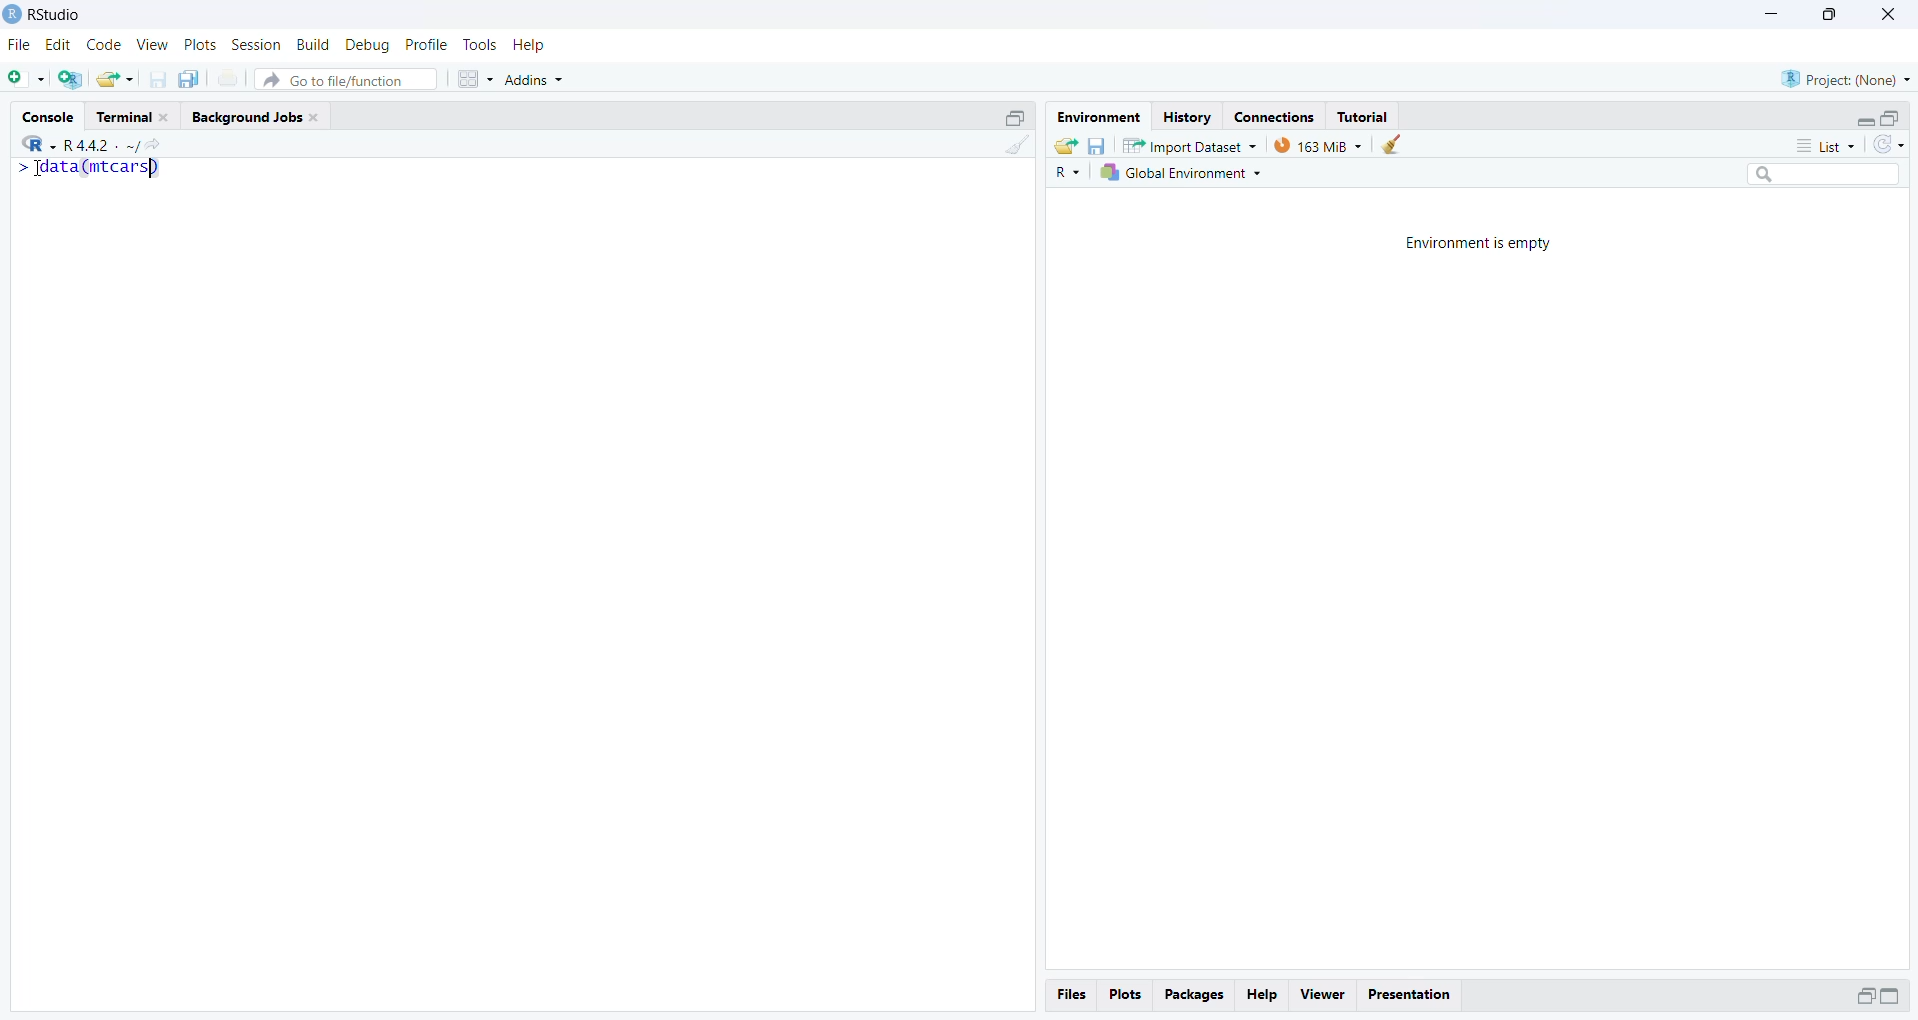 This screenshot has width=1918, height=1020. Describe the element at coordinates (228, 79) in the screenshot. I see `print` at that location.